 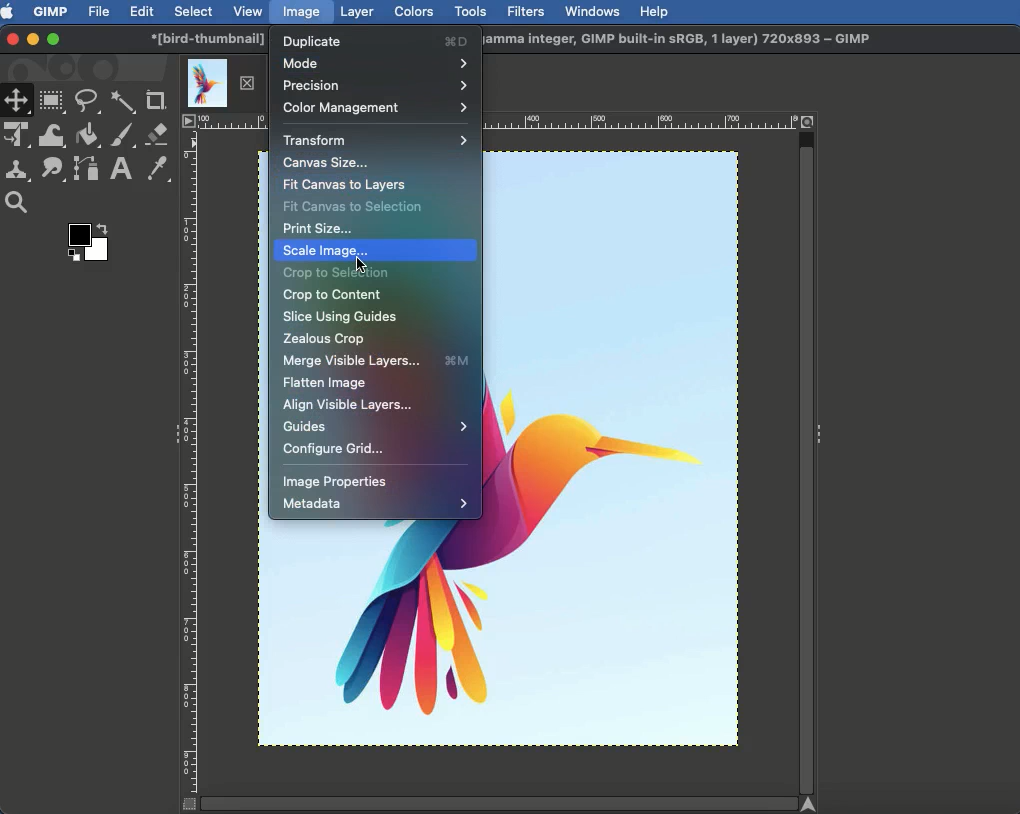 What do you see at coordinates (88, 101) in the screenshot?
I see `Freeform selector` at bounding box center [88, 101].